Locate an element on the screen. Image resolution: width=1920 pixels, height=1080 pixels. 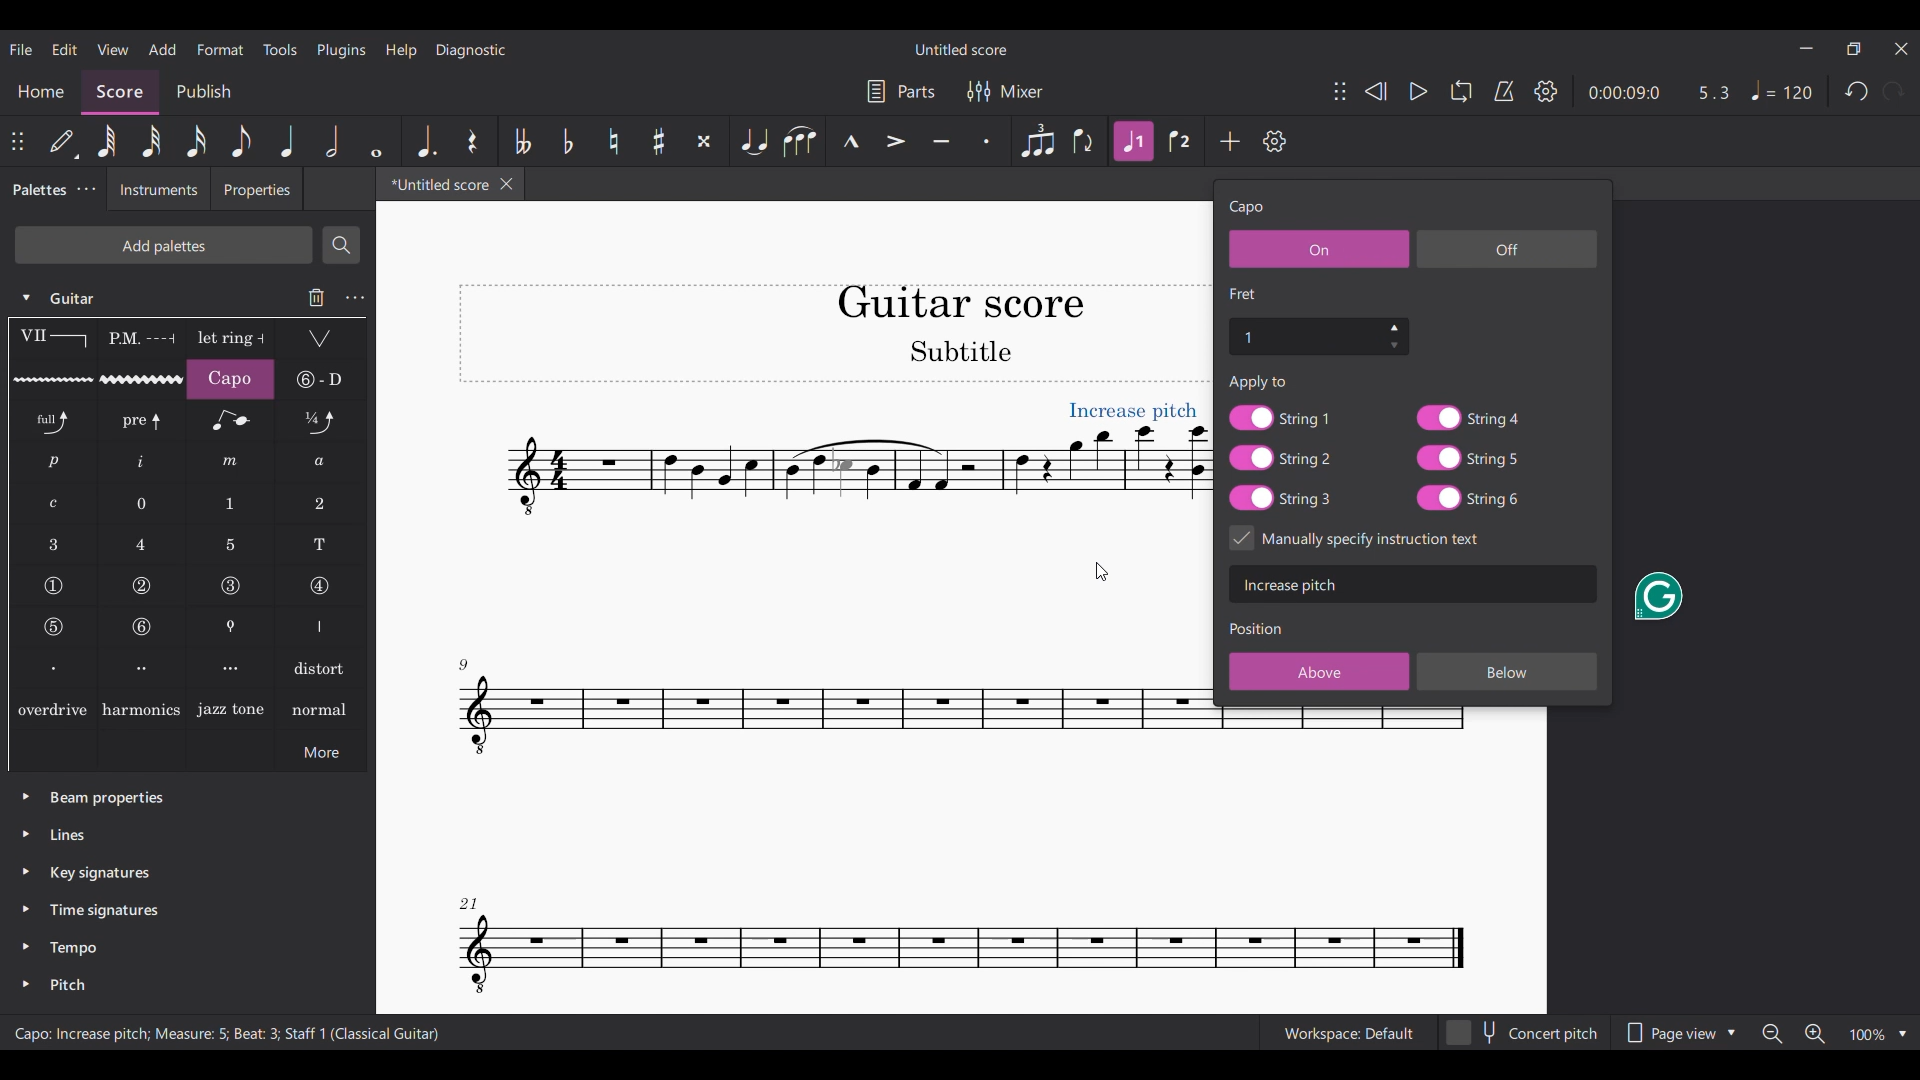
String 1 toggle is located at coordinates (1282, 418).